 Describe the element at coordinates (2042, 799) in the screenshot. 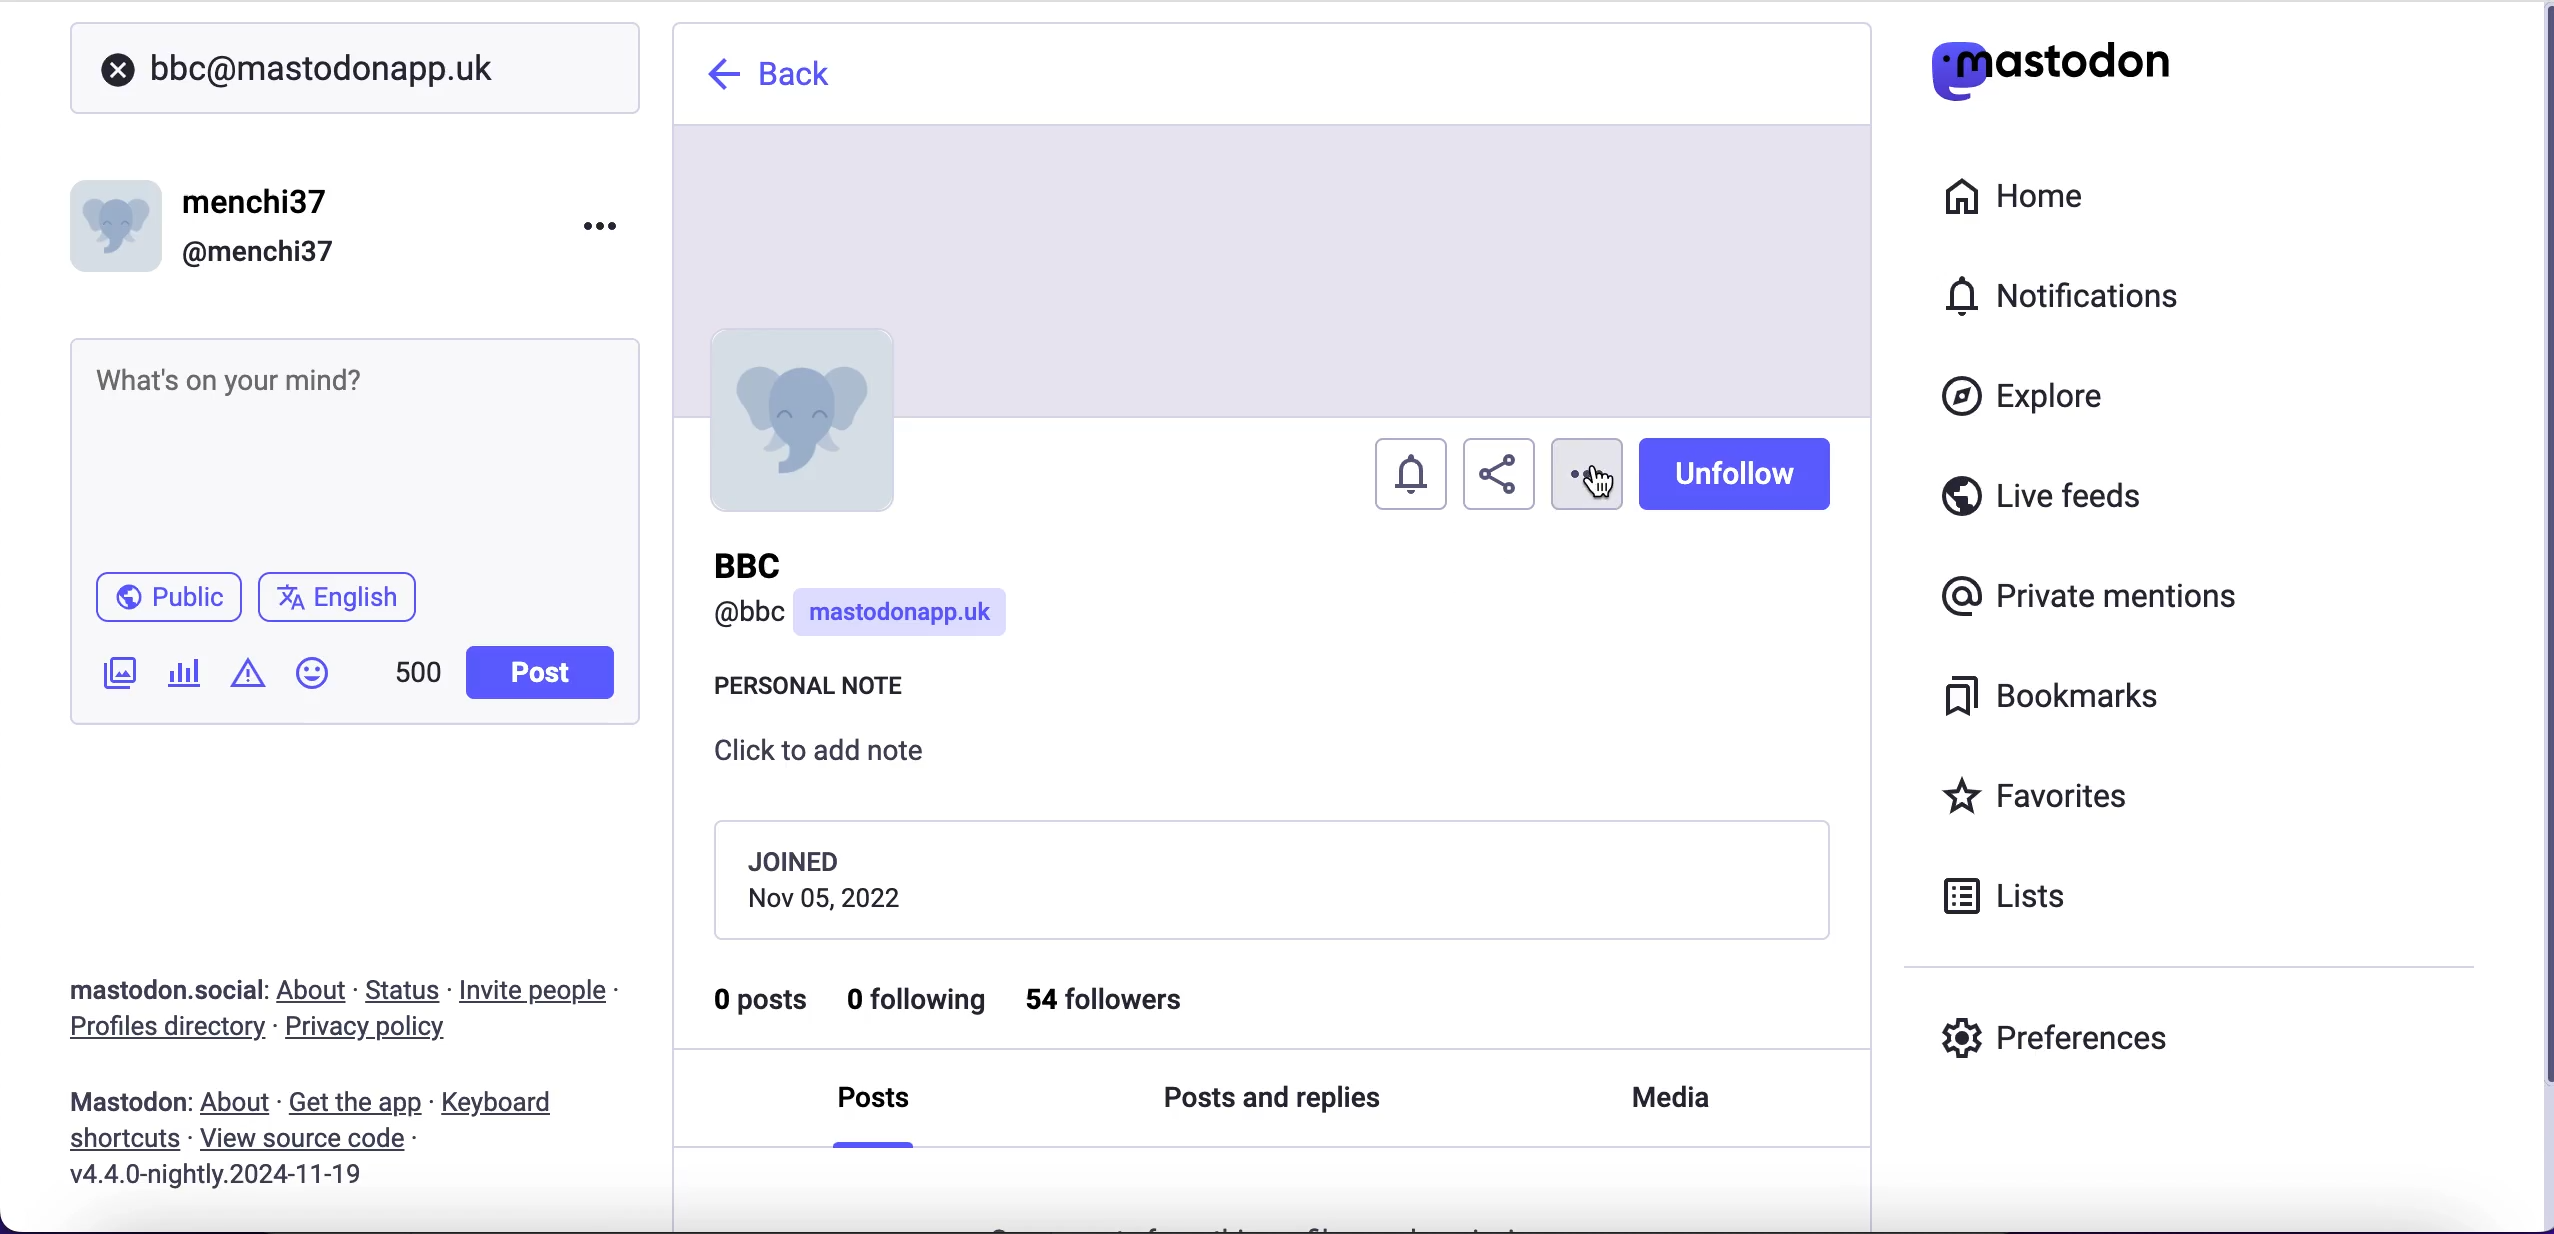

I see `favorites` at that location.